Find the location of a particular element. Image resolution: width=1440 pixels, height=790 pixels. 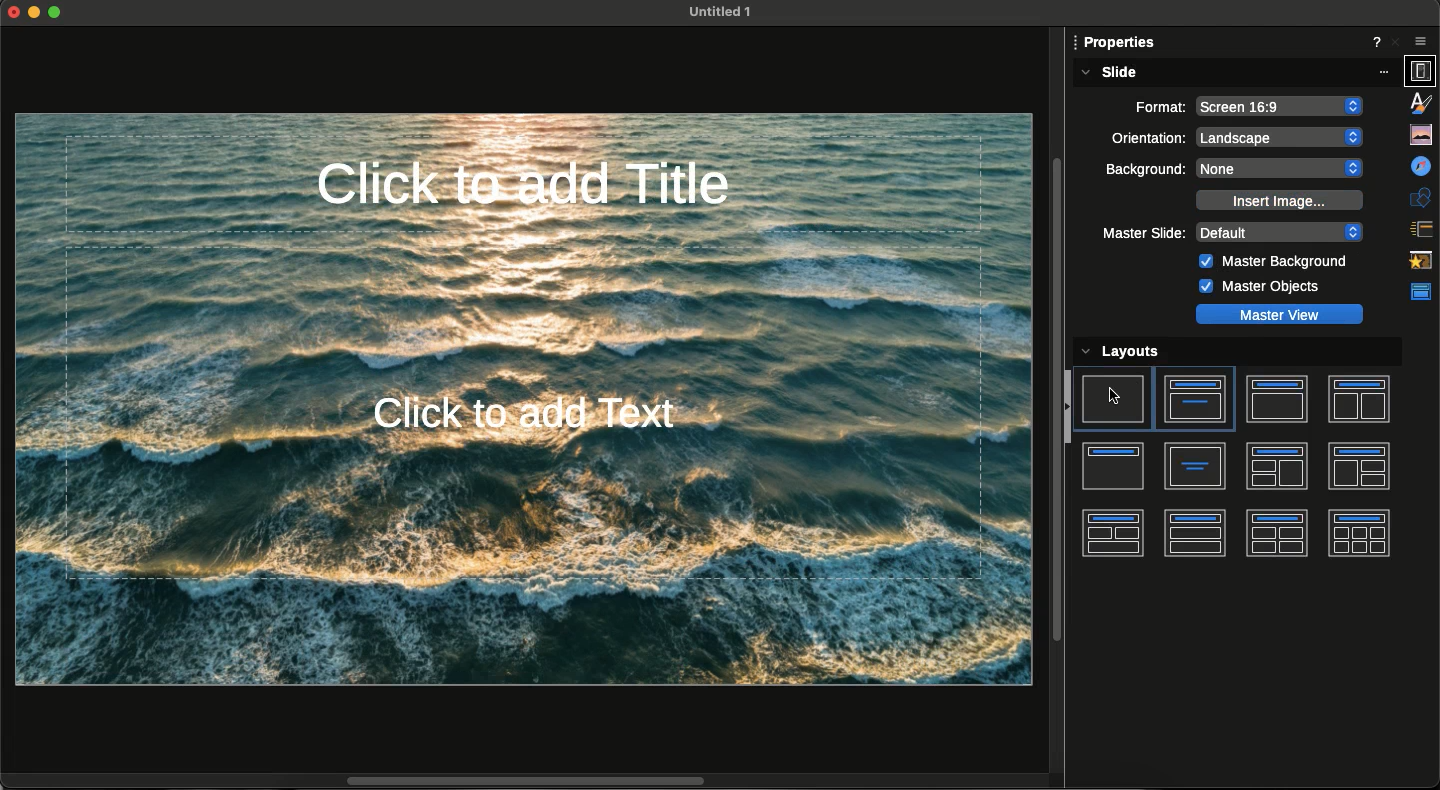

Title is located at coordinates (1114, 467).